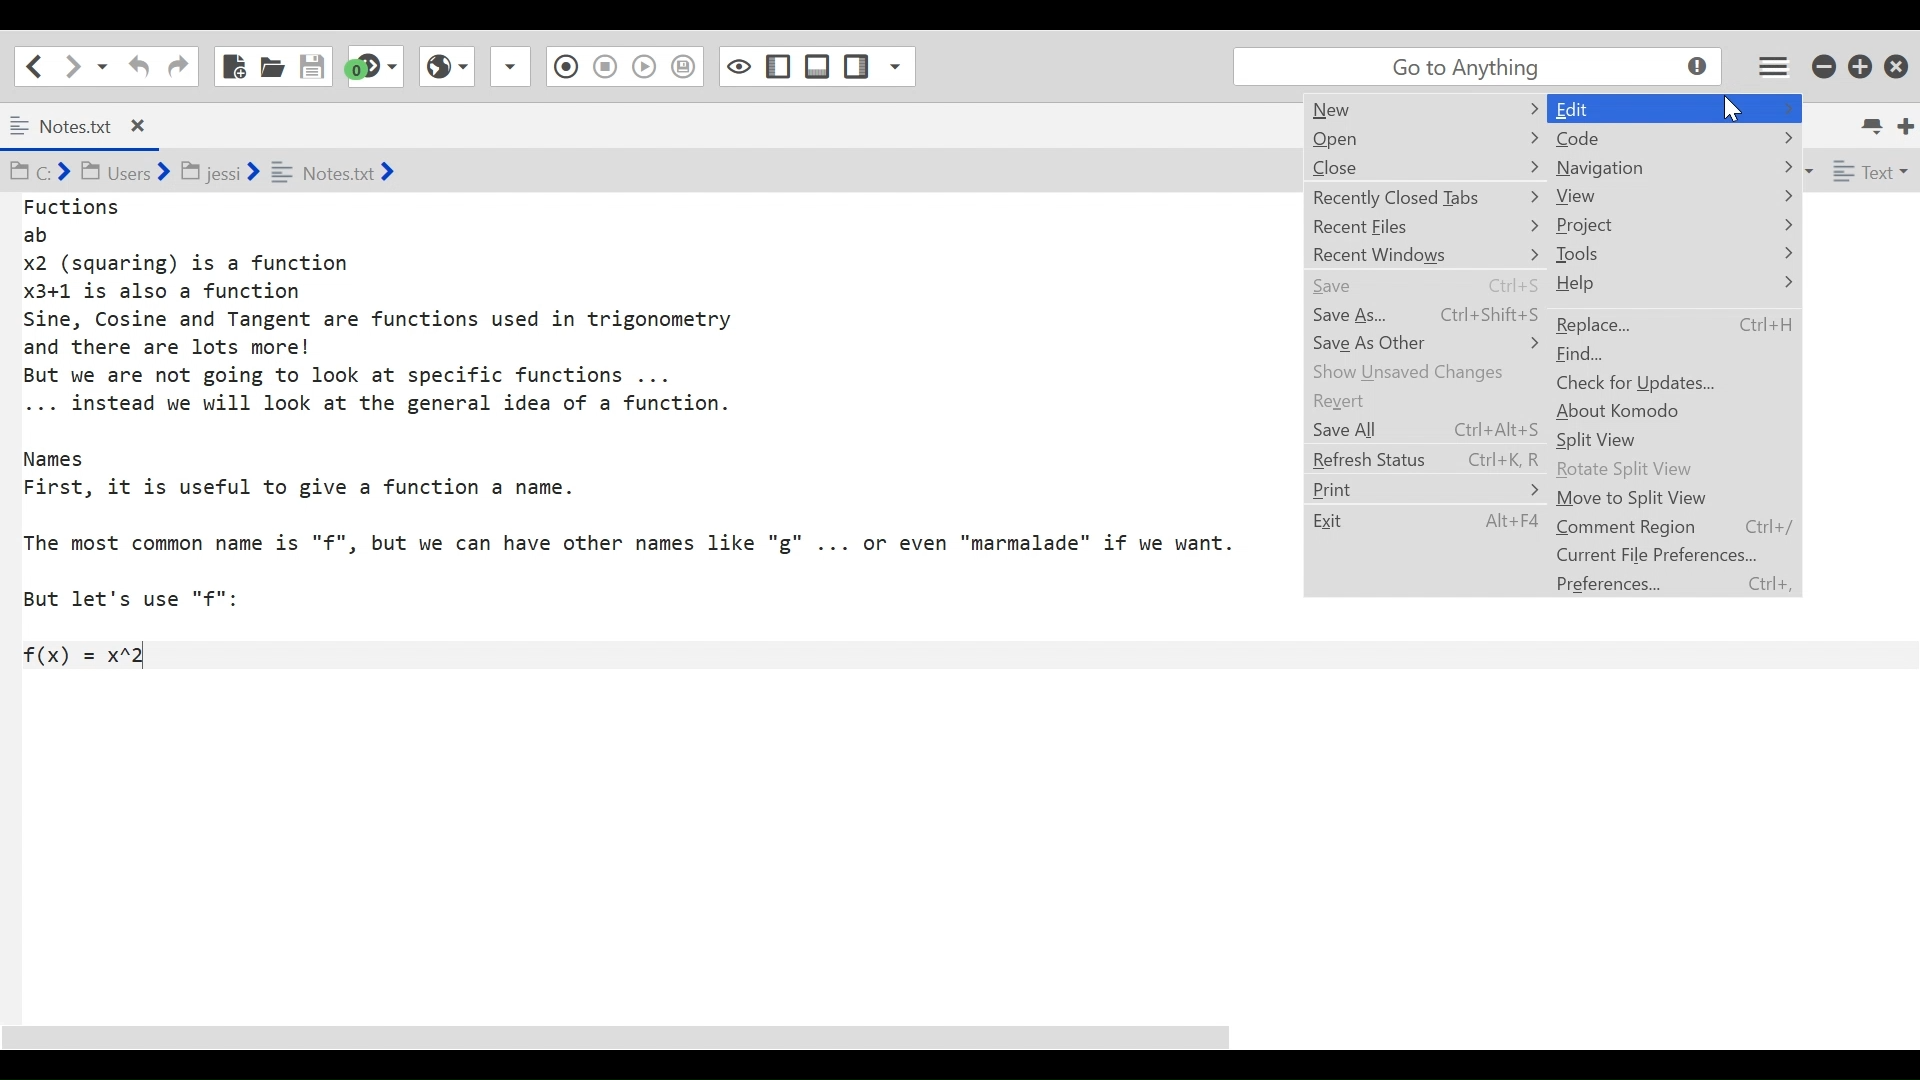 The height and width of the screenshot is (1080, 1920). Describe the element at coordinates (1868, 175) in the screenshot. I see `File Type` at that location.